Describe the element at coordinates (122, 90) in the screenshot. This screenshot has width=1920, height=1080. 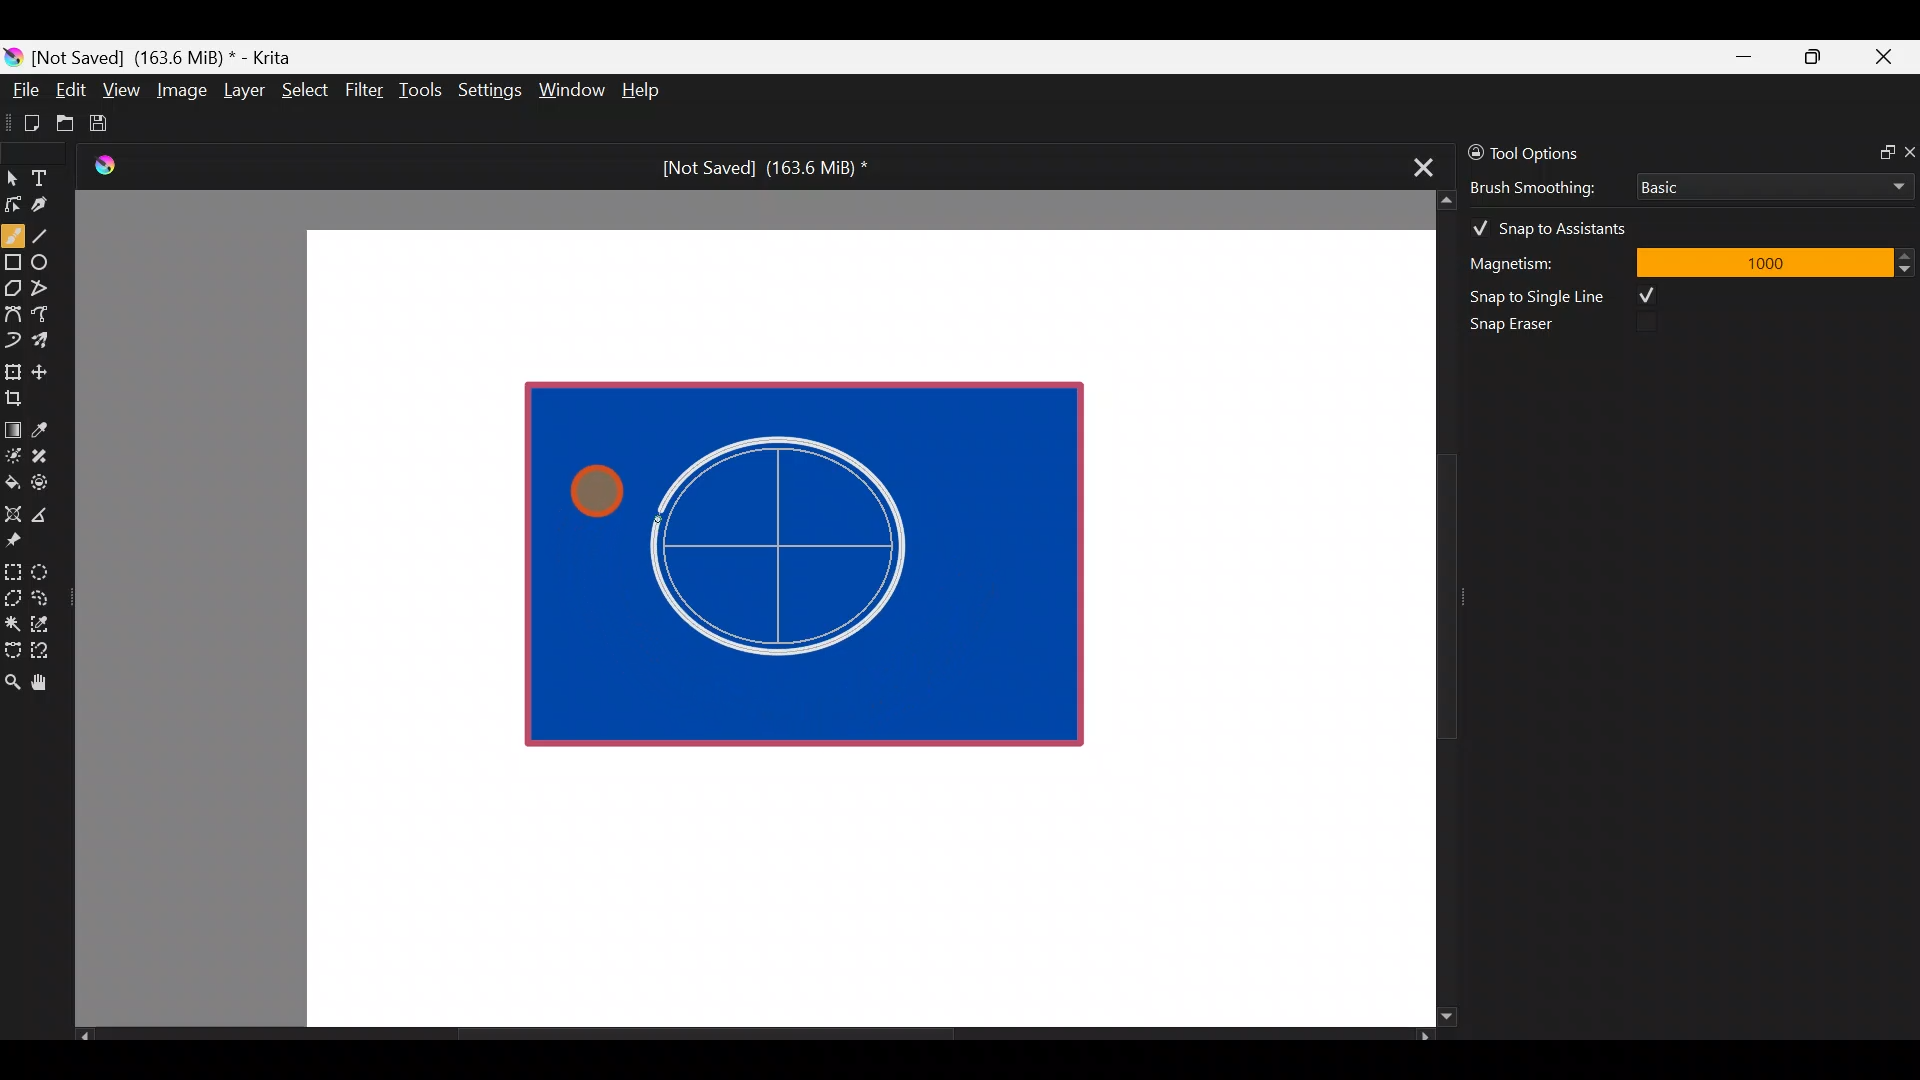
I see `View` at that location.